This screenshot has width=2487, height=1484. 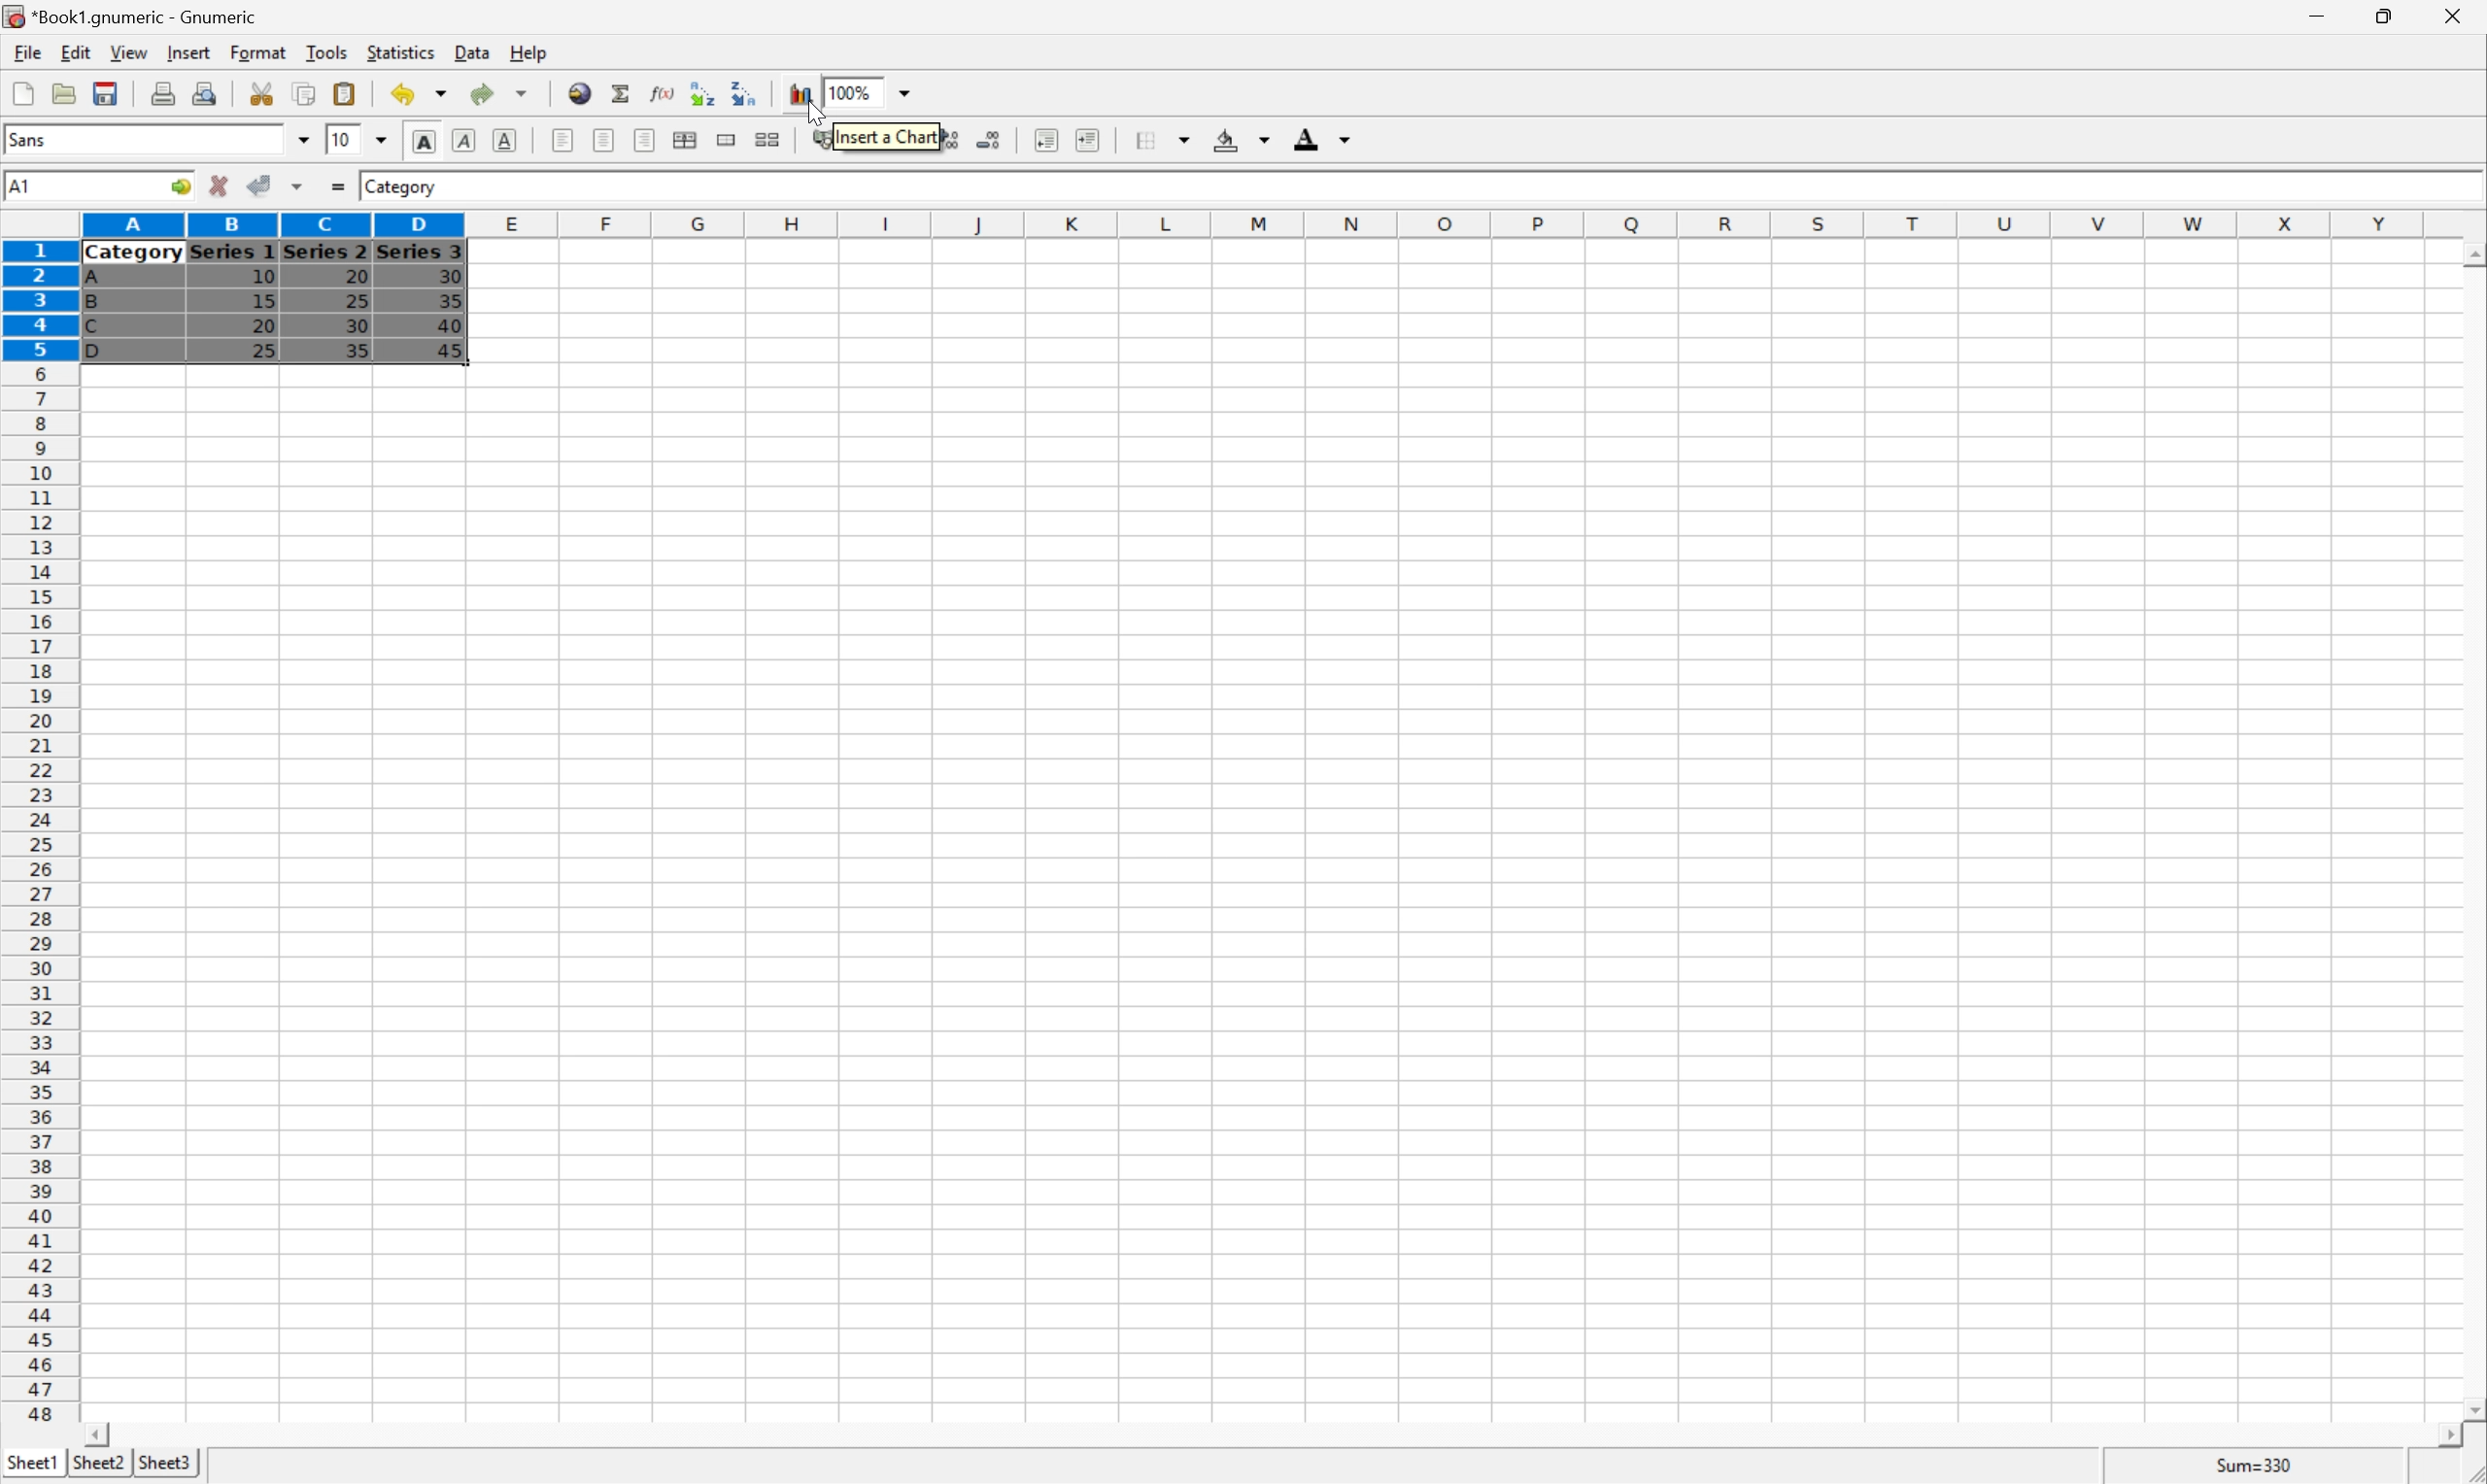 I want to click on 10, so click(x=263, y=278).